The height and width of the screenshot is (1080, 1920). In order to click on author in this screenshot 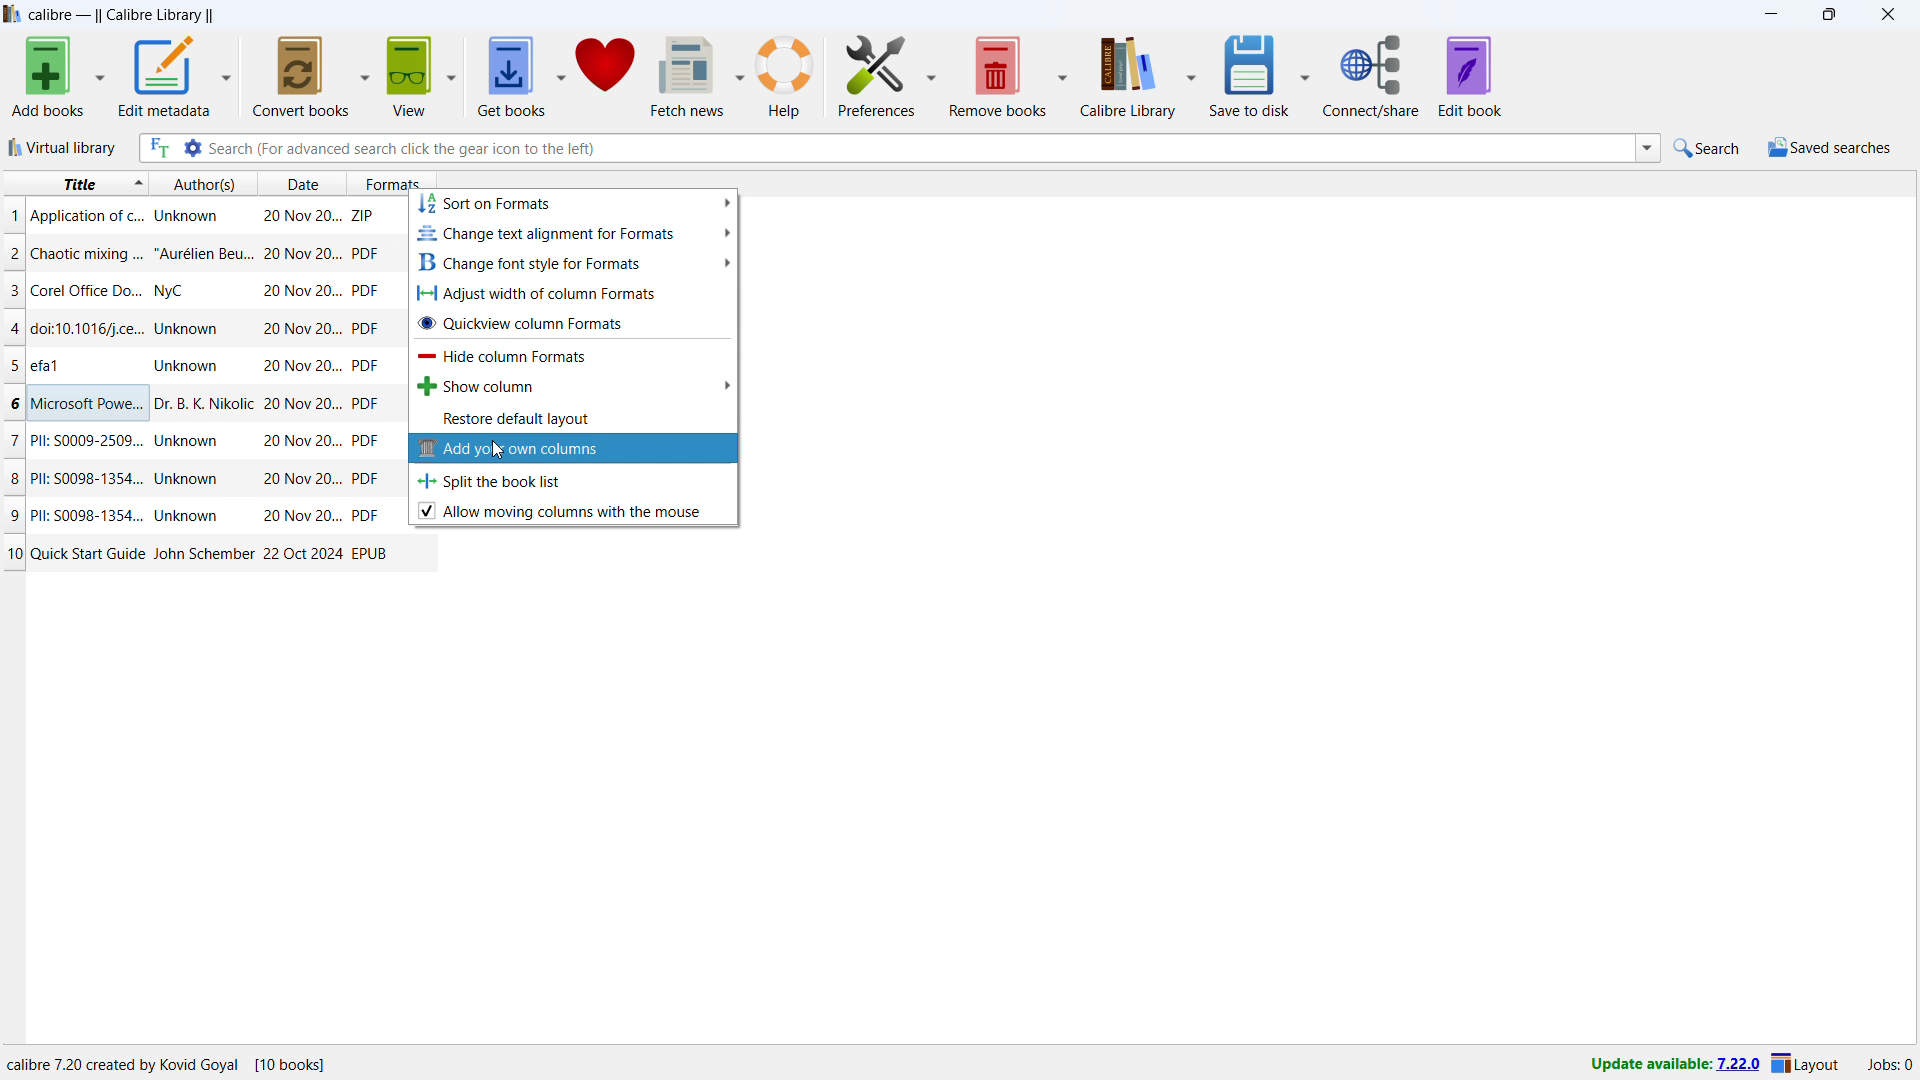, I will do `click(202, 554)`.